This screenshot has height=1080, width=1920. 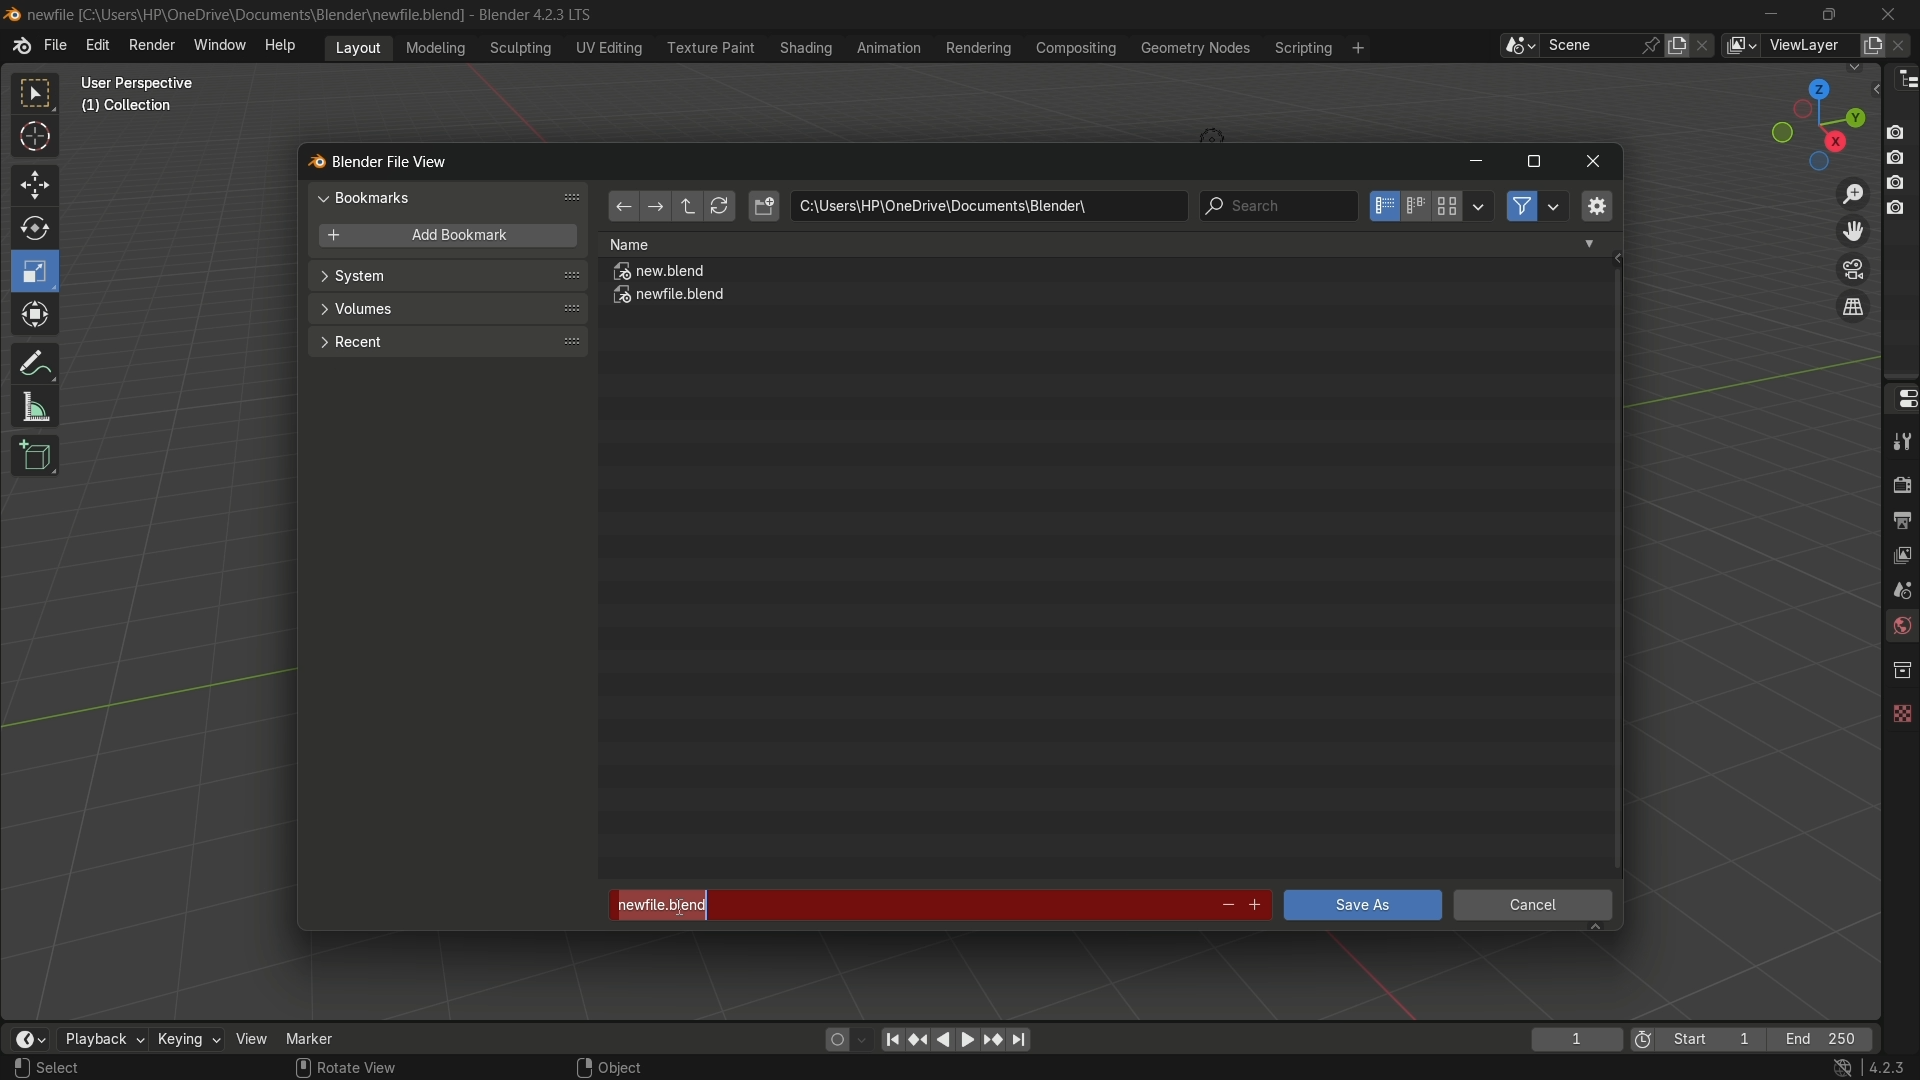 What do you see at coordinates (285, 45) in the screenshot?
I see `help menu` at bounding box center [285, 45].